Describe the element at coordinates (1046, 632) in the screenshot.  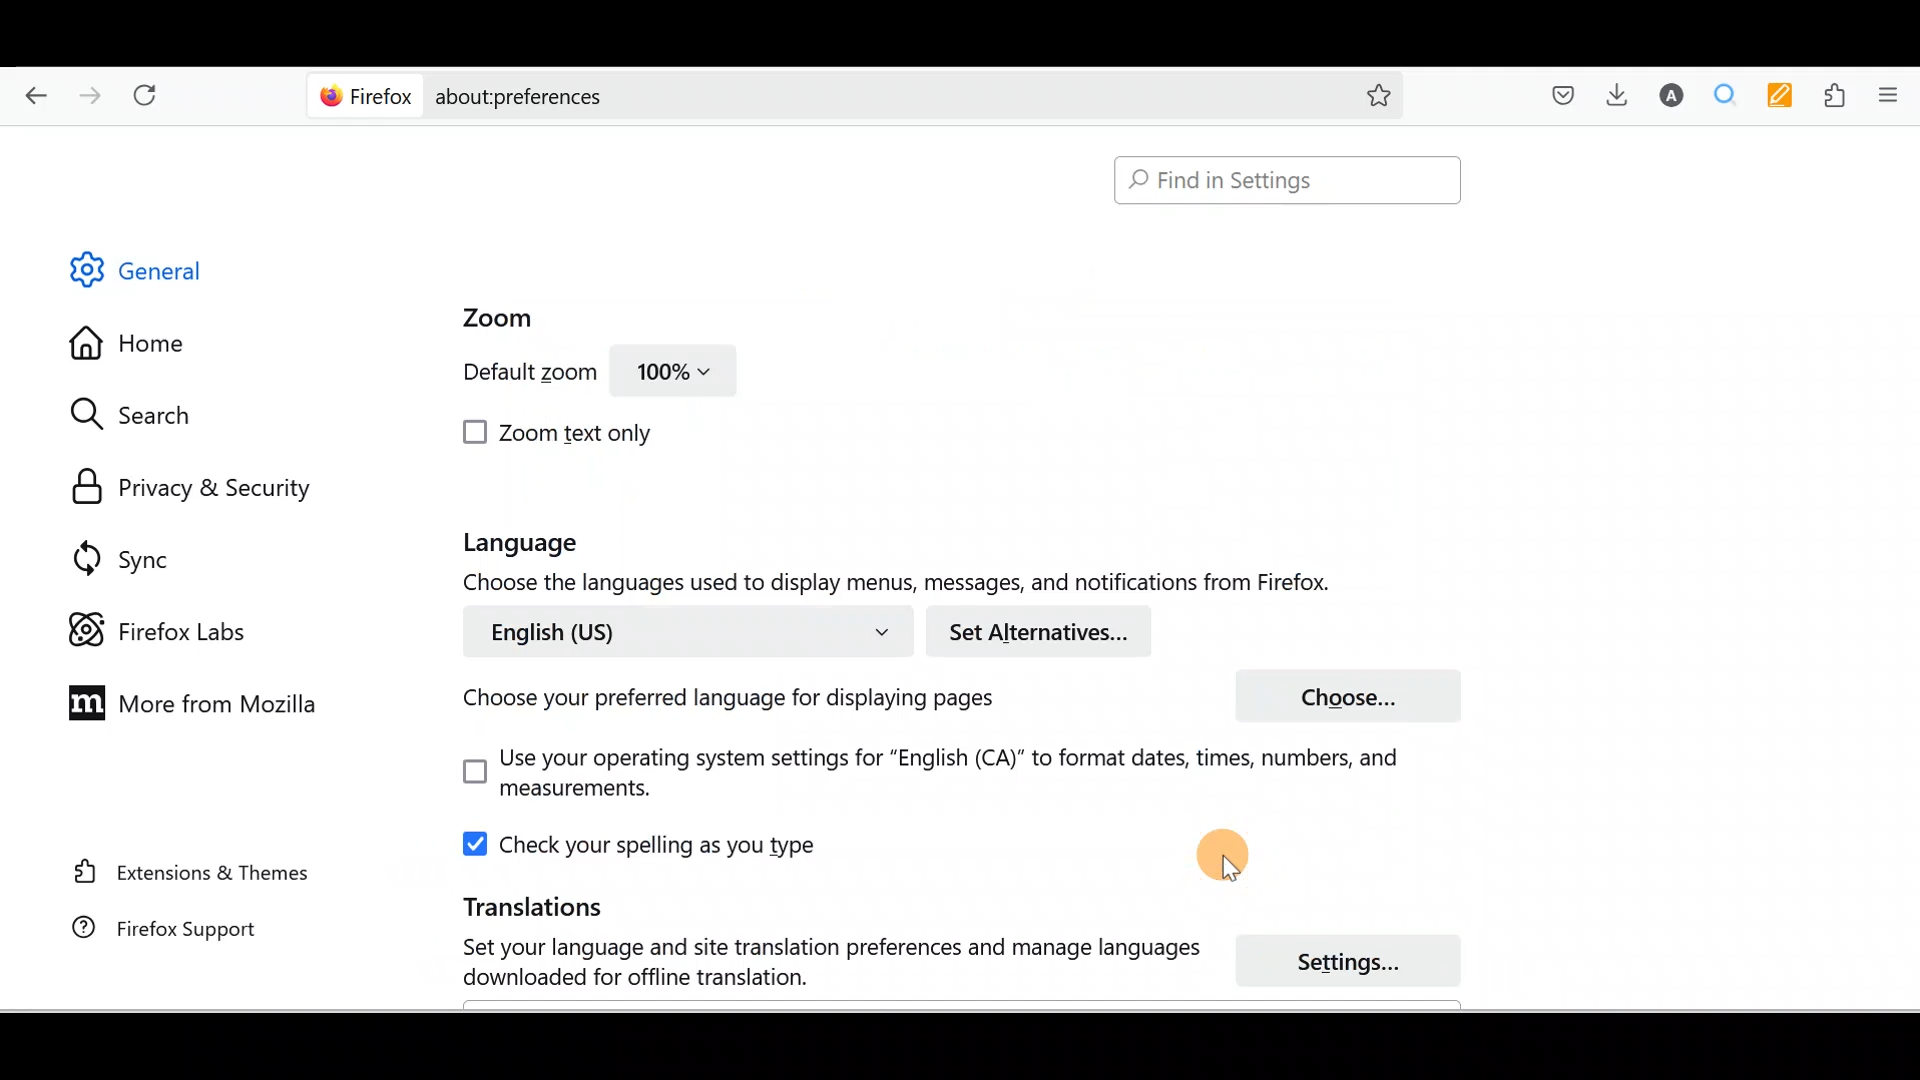
I see `Set alternatives` at that location.